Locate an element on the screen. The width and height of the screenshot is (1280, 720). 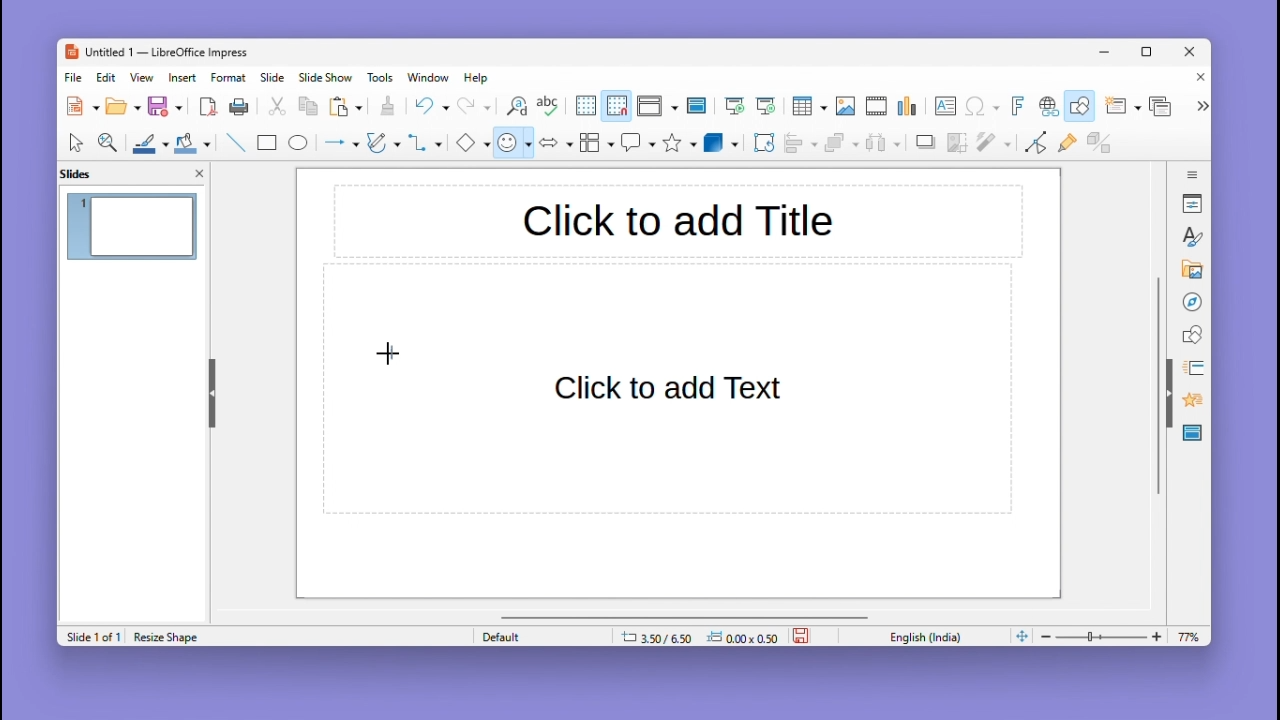
Effects is located at coordinates (1190, 403).